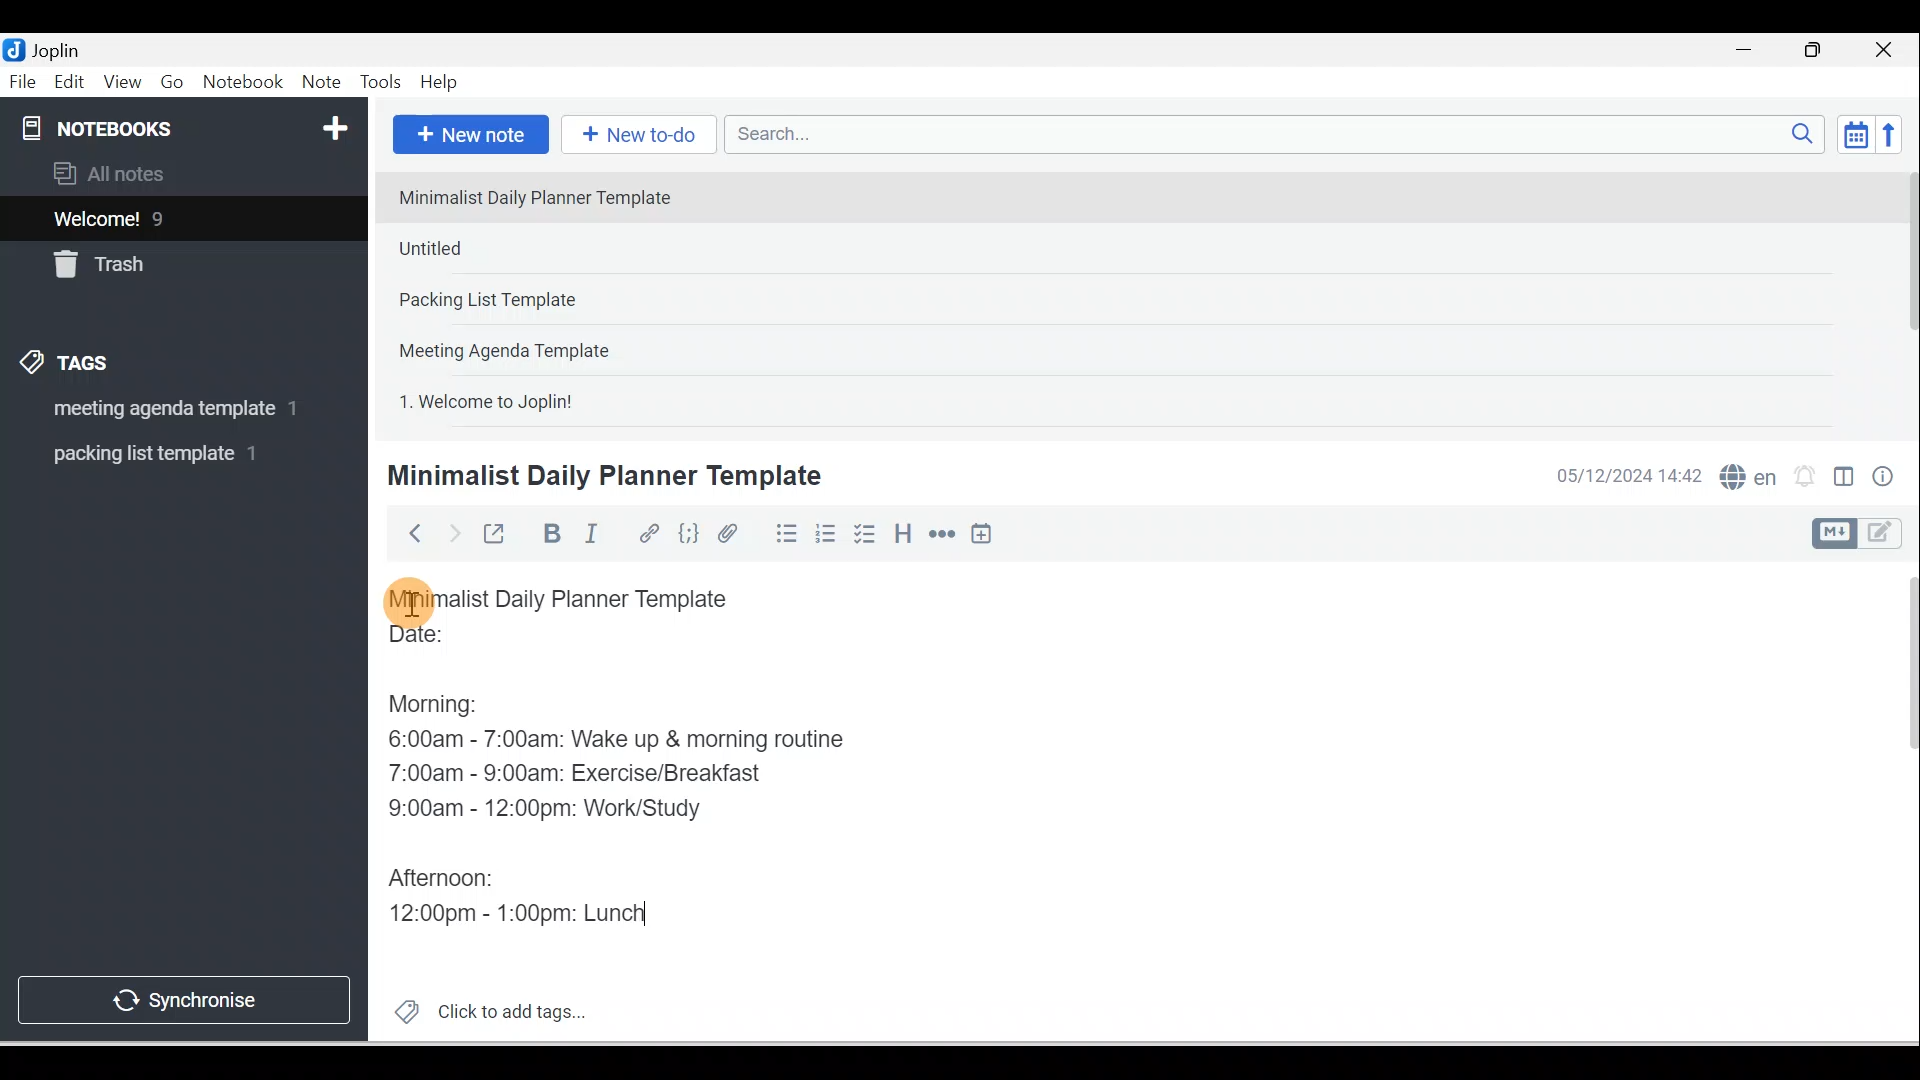  What do you see at coordinates (1855, 133) in the screenshot?
I see `Toggle sort order` at bounding box center [1855, 133].